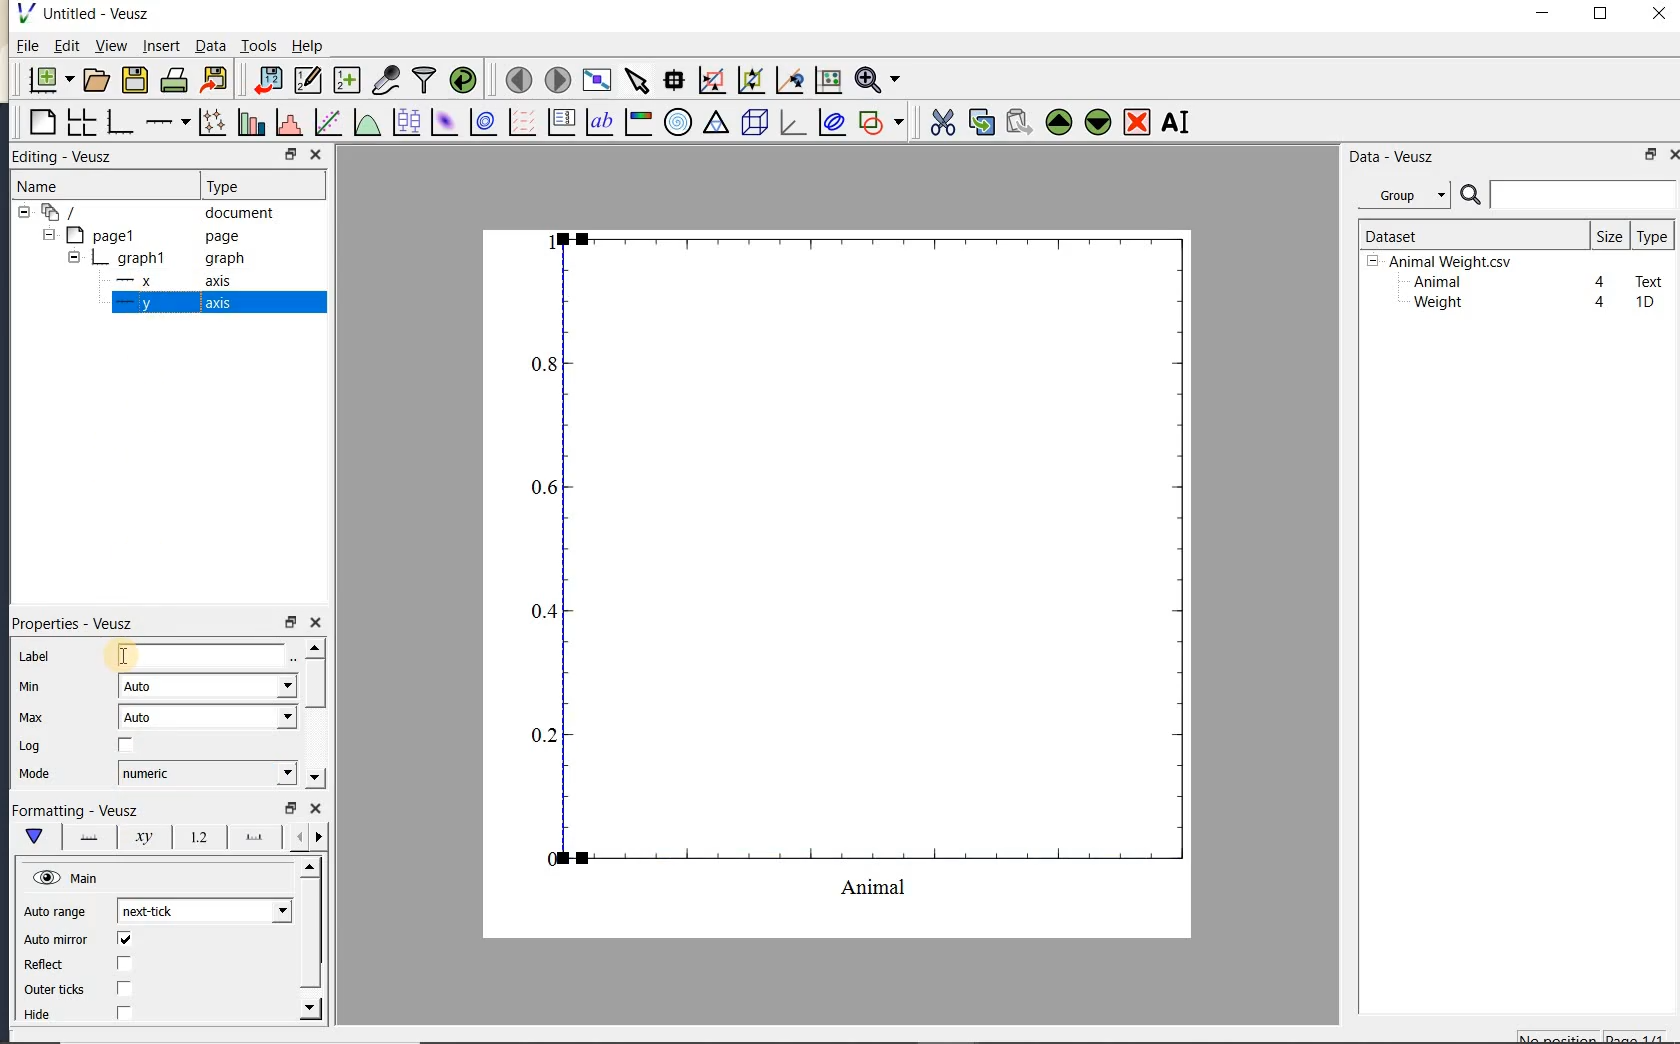  I want to click on text label, so click(599, 124).